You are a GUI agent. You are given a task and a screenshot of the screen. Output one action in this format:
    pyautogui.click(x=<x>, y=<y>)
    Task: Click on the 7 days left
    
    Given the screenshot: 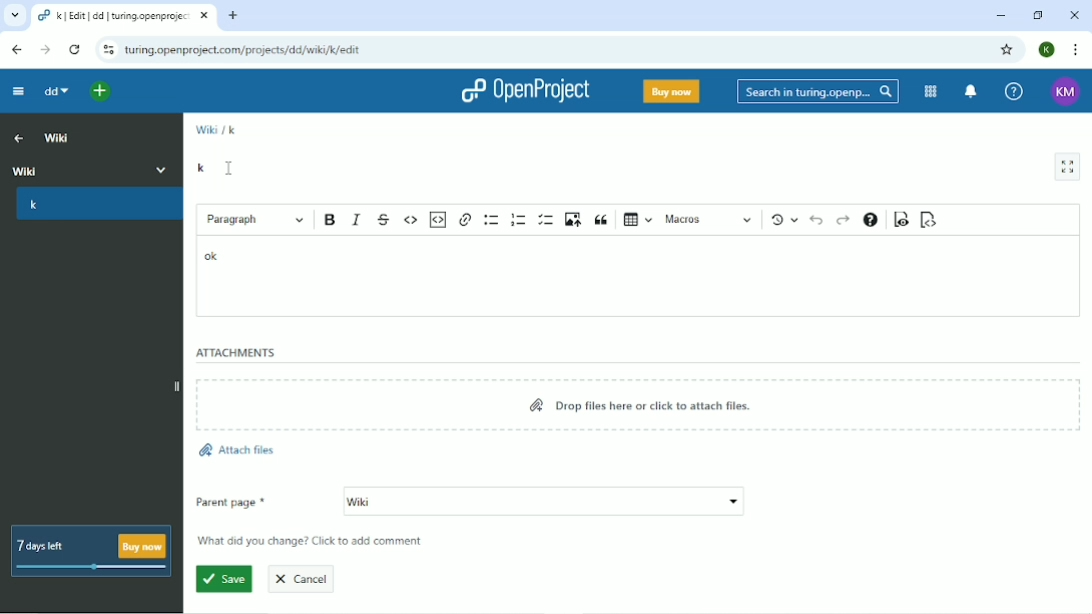 What is the action you would take?
    pyautogui.click(x=92, y=552)
    